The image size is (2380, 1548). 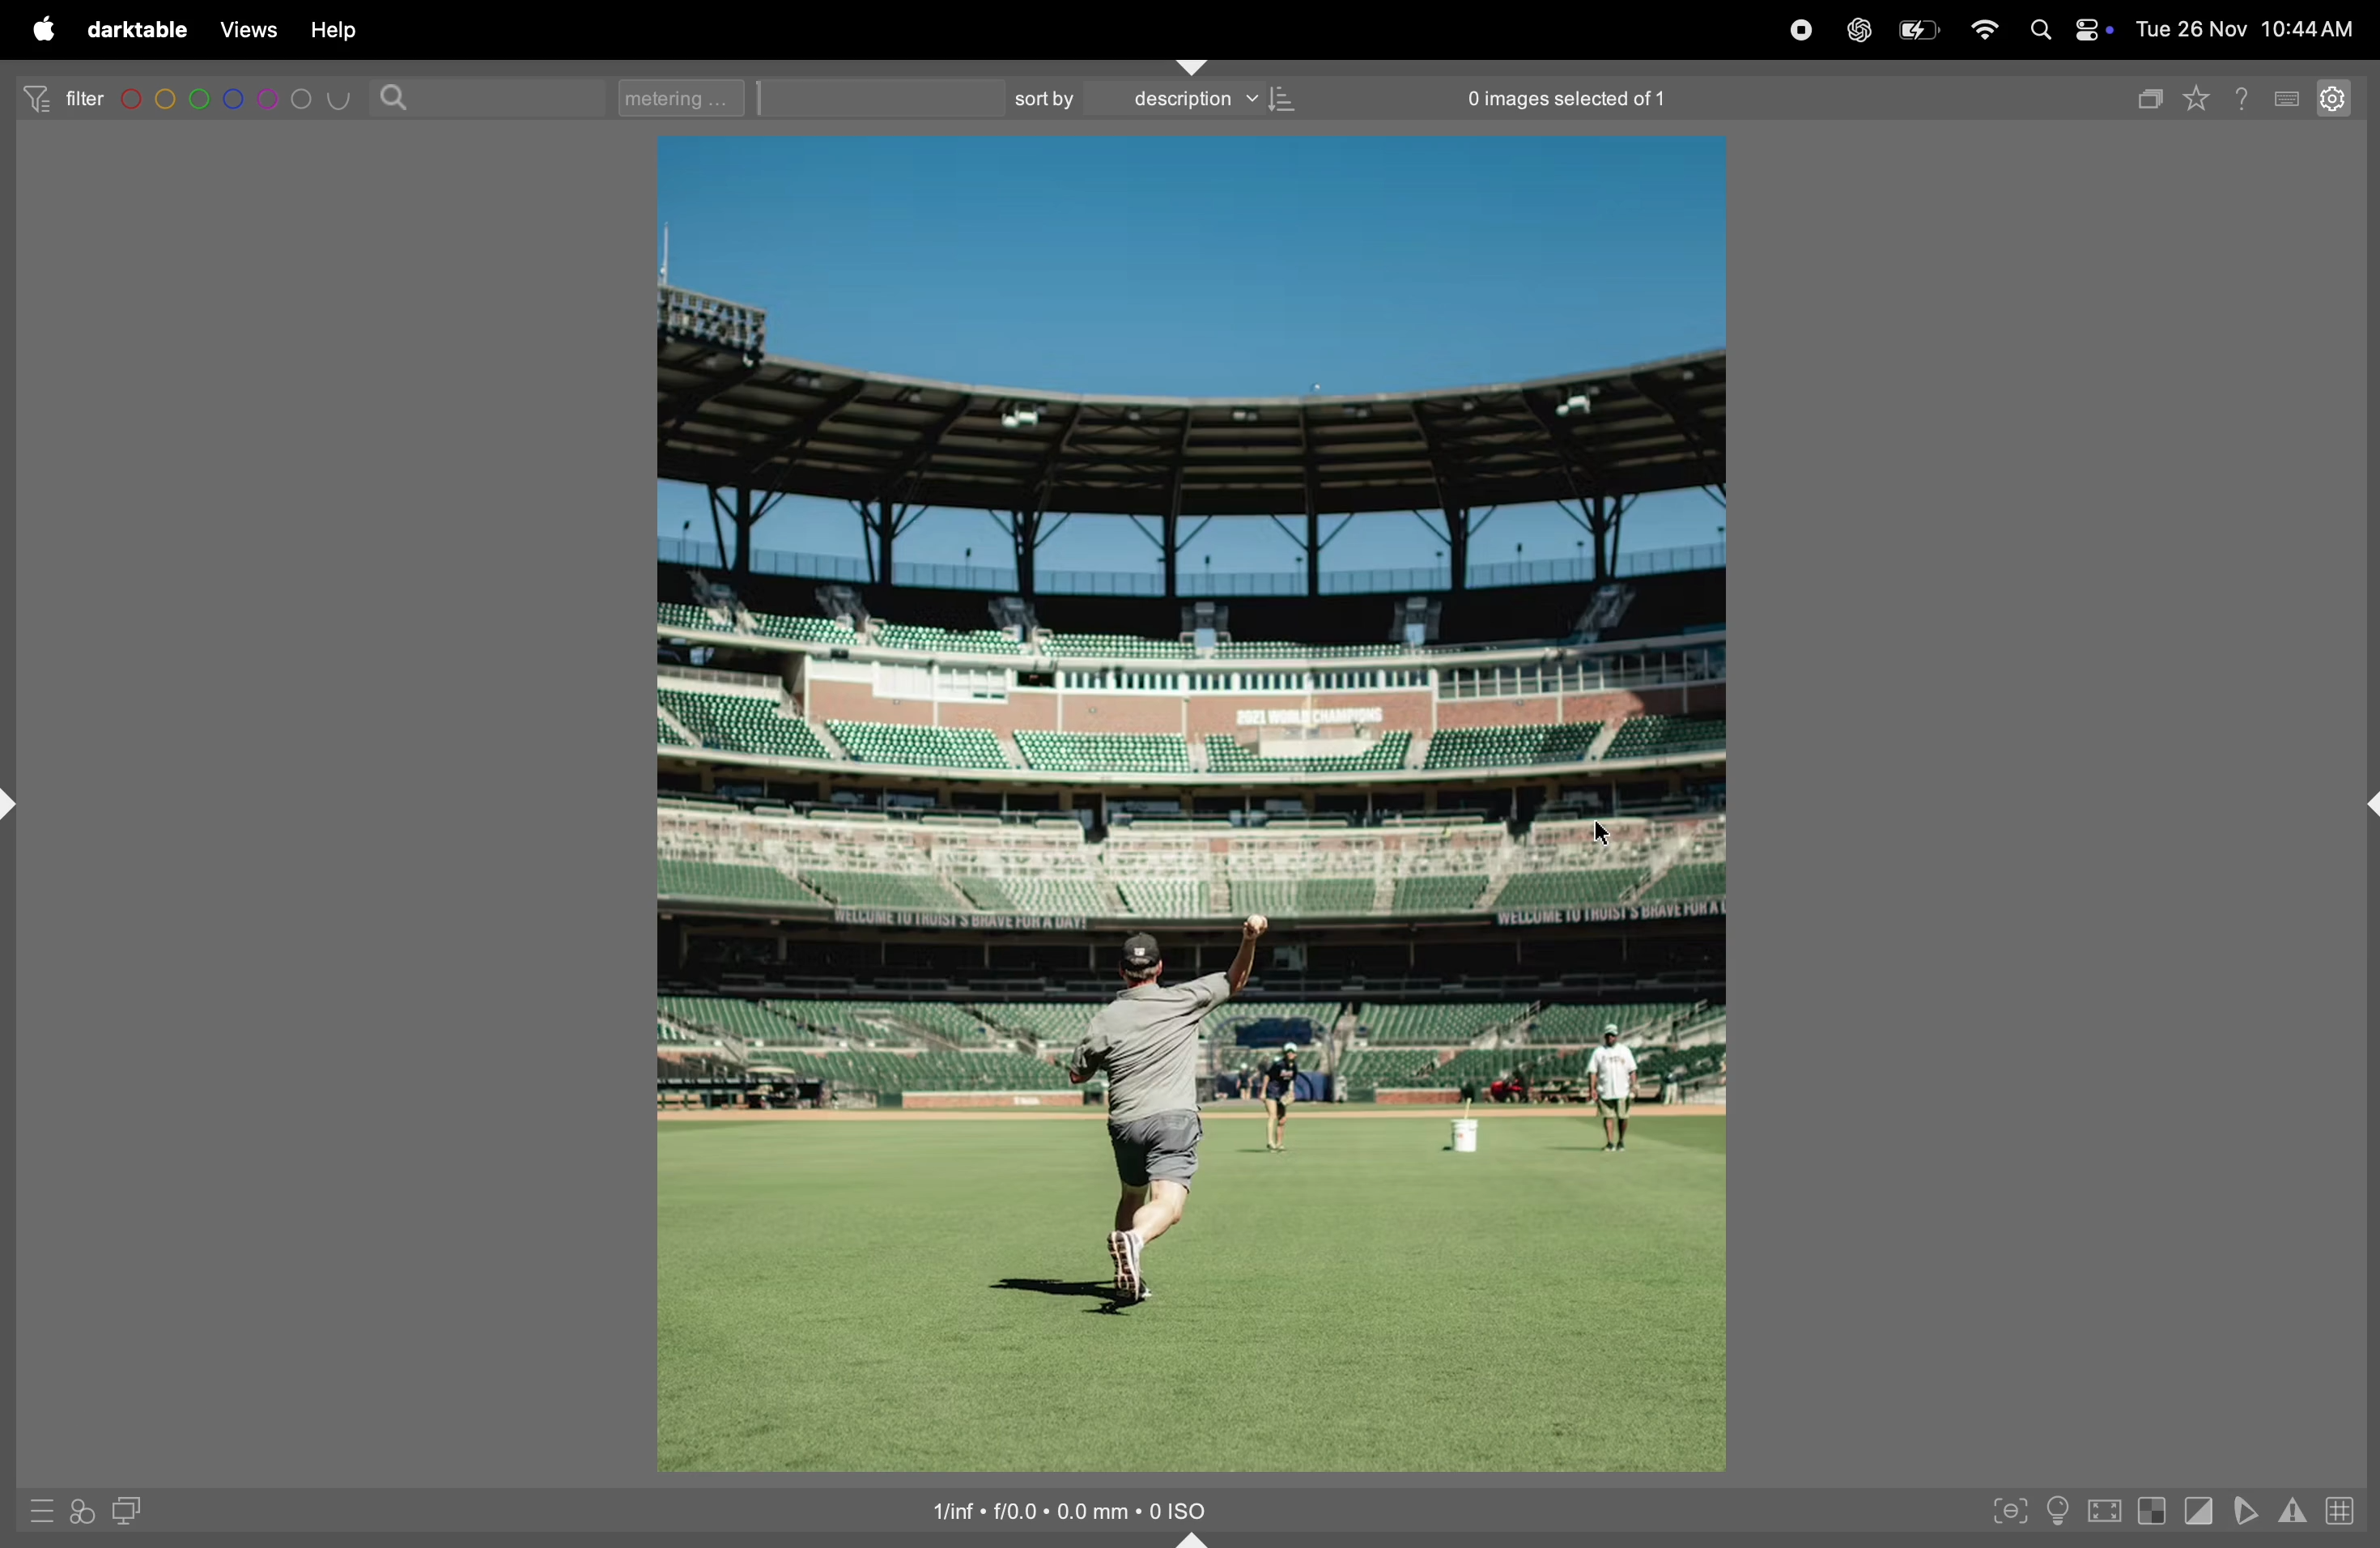 I want to click on soft proof, so click(x=176, y=1424).